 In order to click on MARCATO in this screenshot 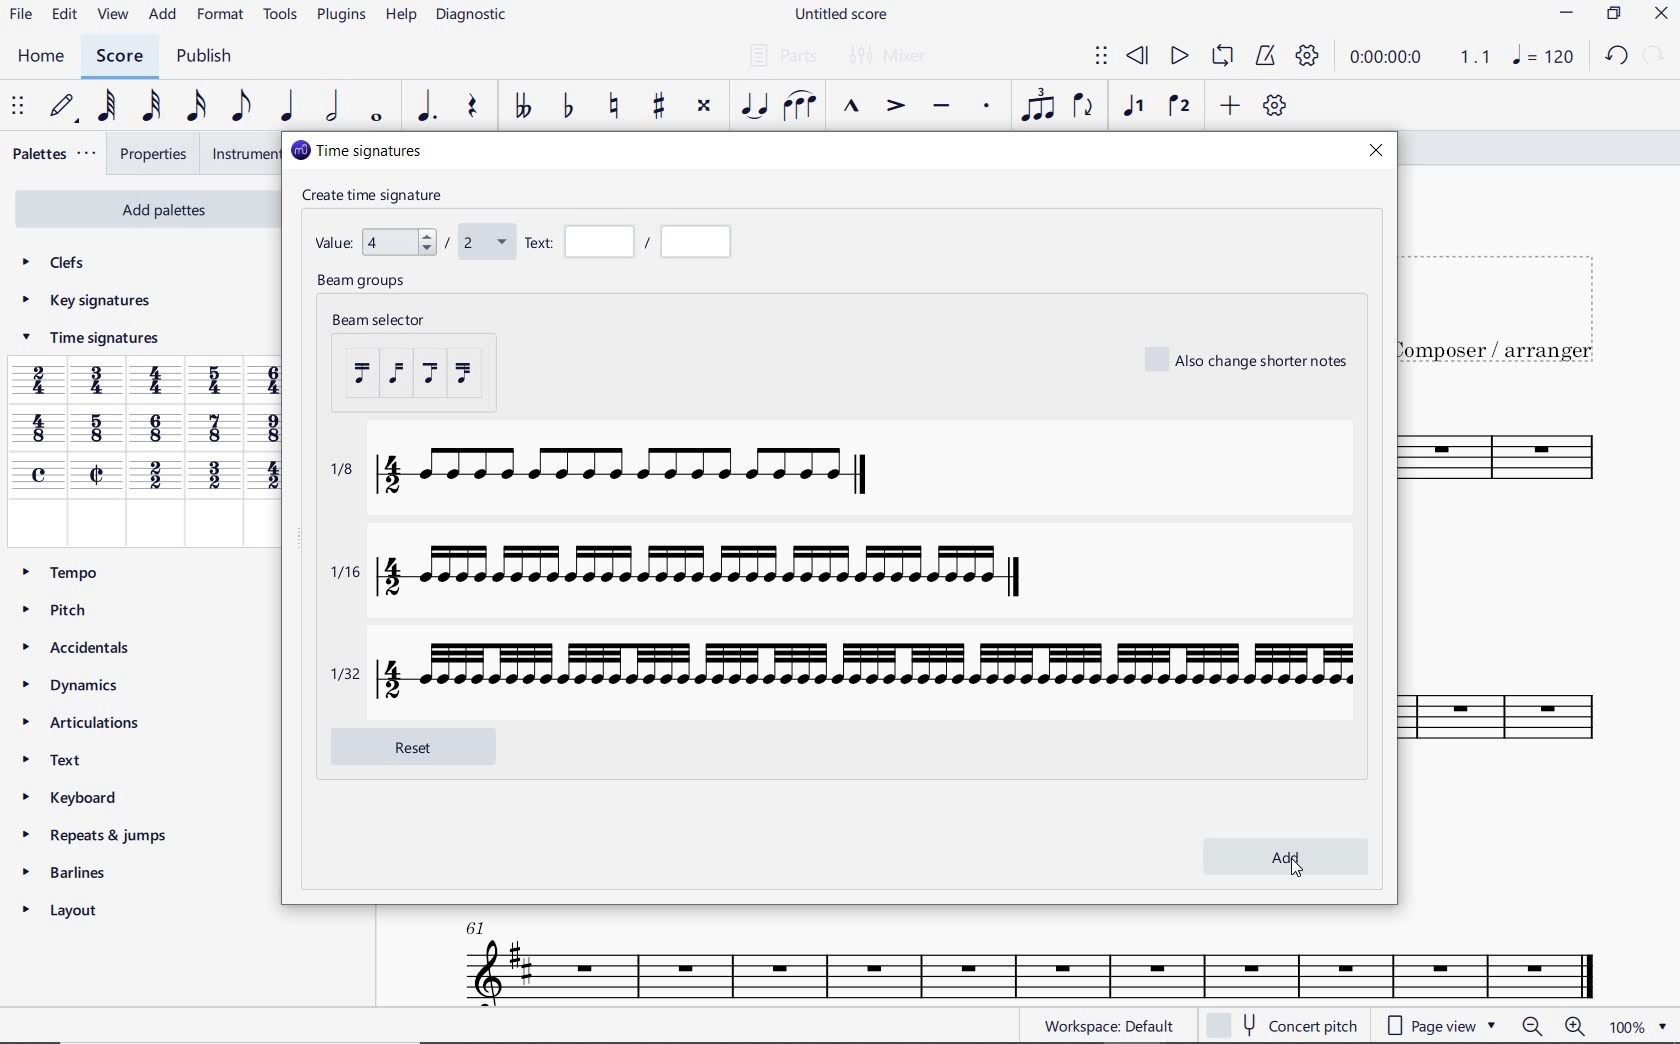, I will do `click(852, 108)`.